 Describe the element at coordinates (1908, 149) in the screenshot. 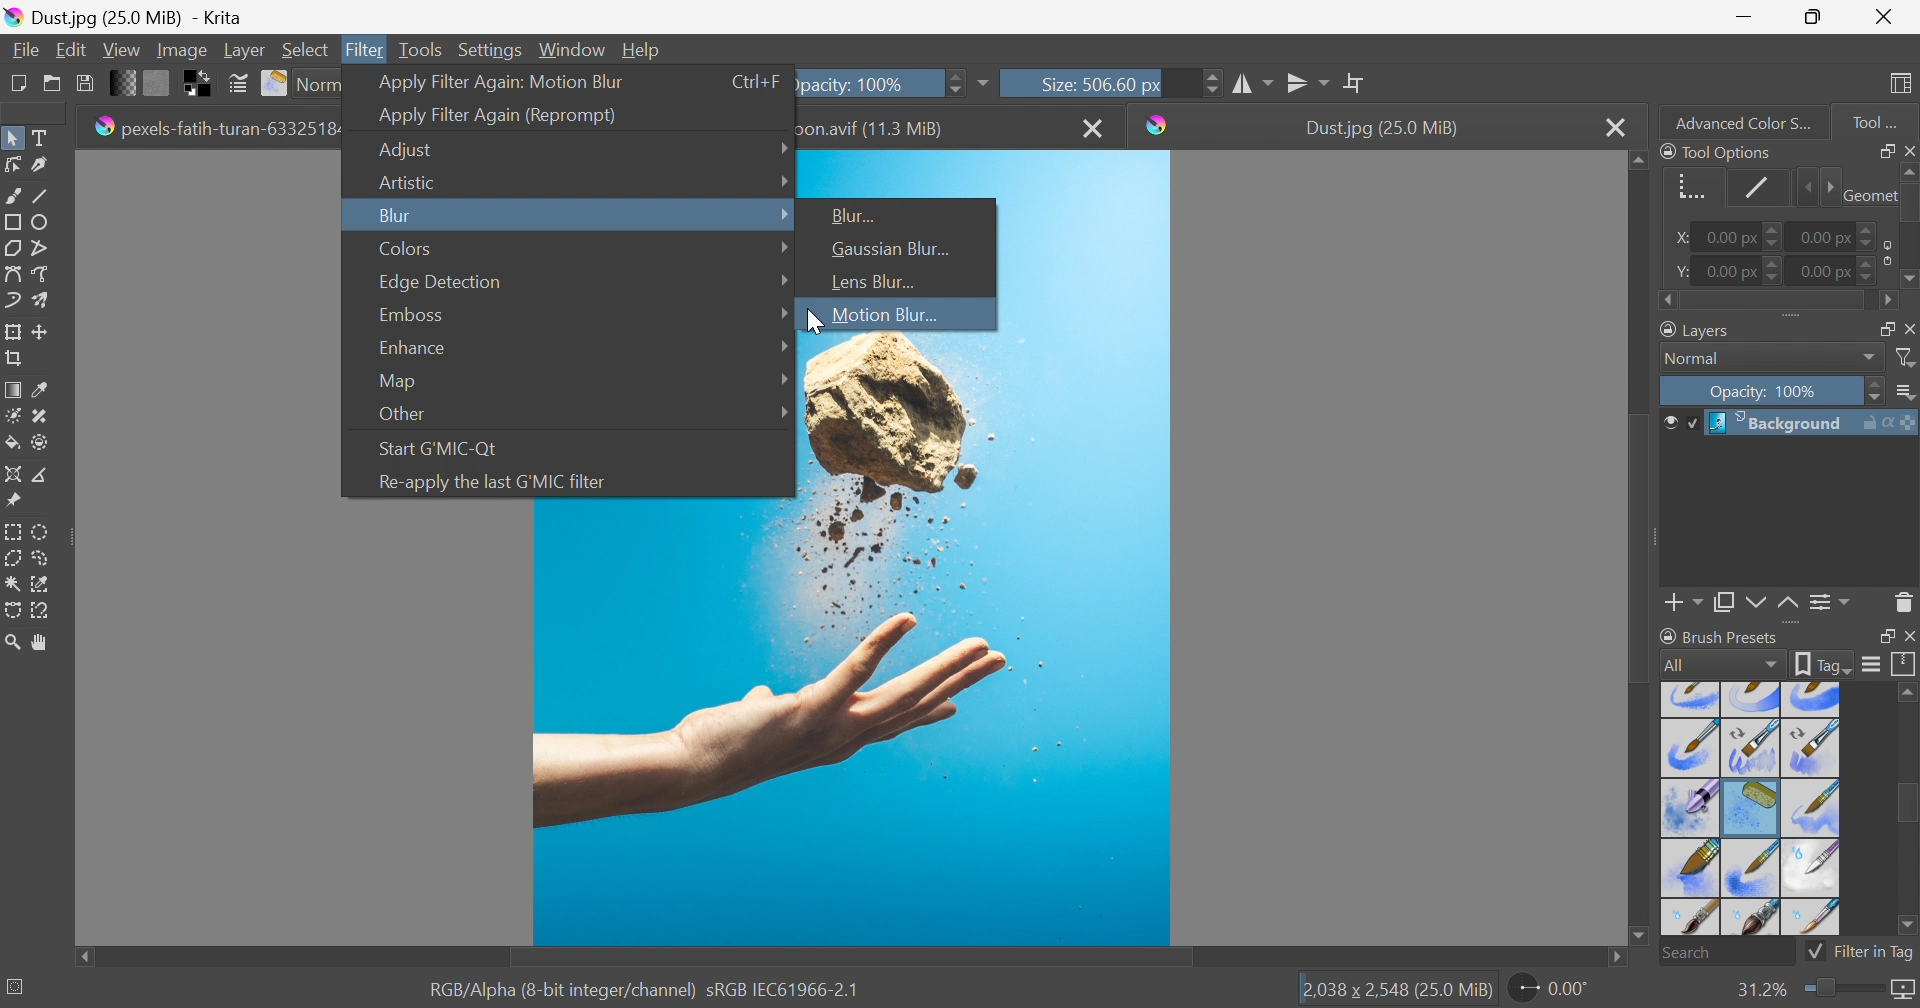

I see `Close` at that location.